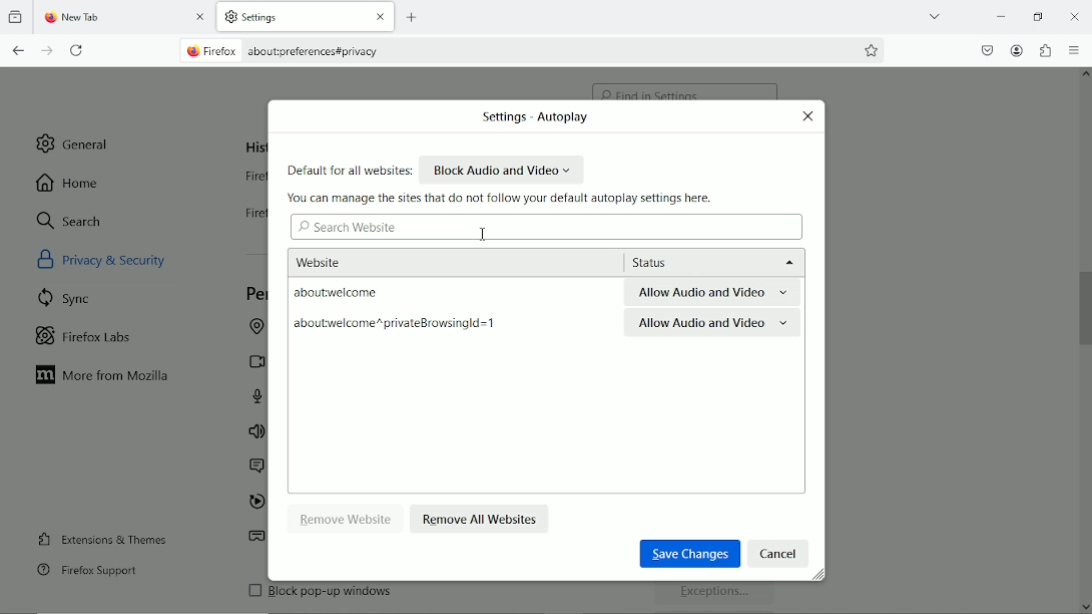  What do you see at coordinates (253, 361) in the screenshot?
I see `camera` at bounding box center [253, 361].